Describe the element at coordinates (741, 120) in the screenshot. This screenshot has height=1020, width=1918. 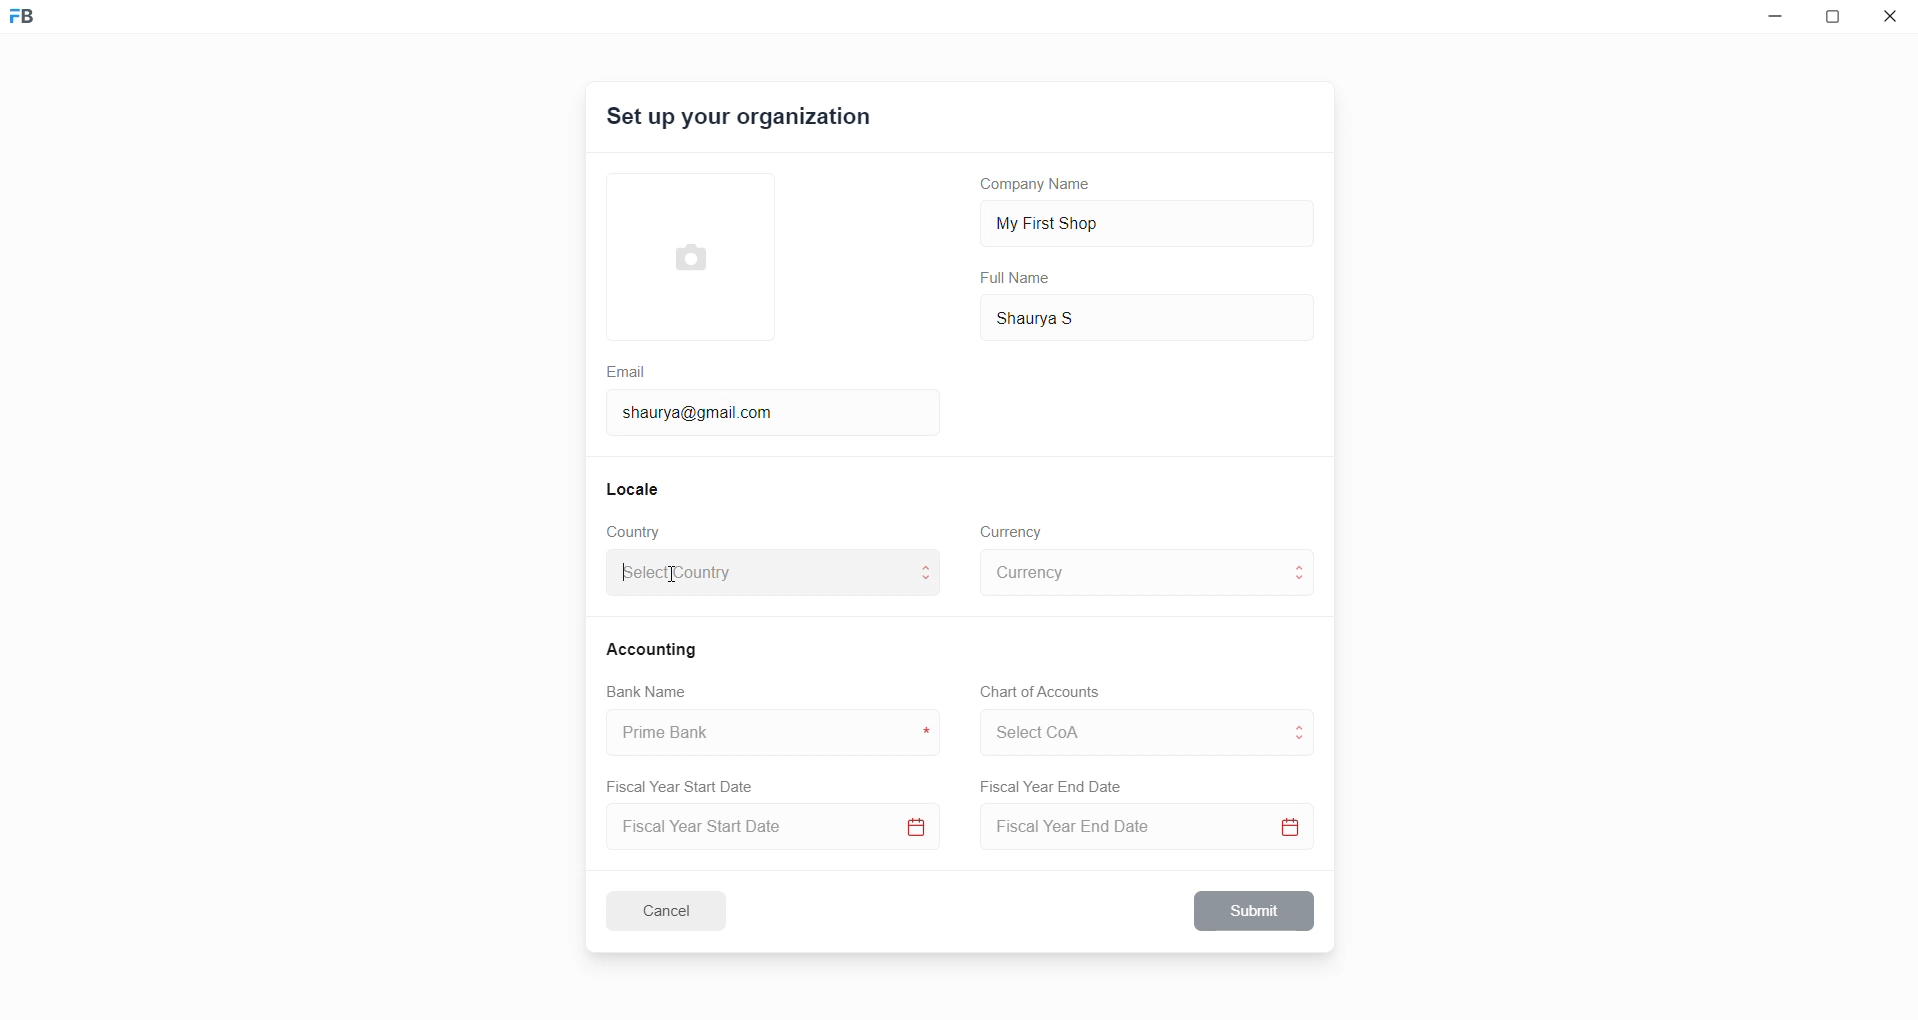
I see `Set up your organization` at that location.